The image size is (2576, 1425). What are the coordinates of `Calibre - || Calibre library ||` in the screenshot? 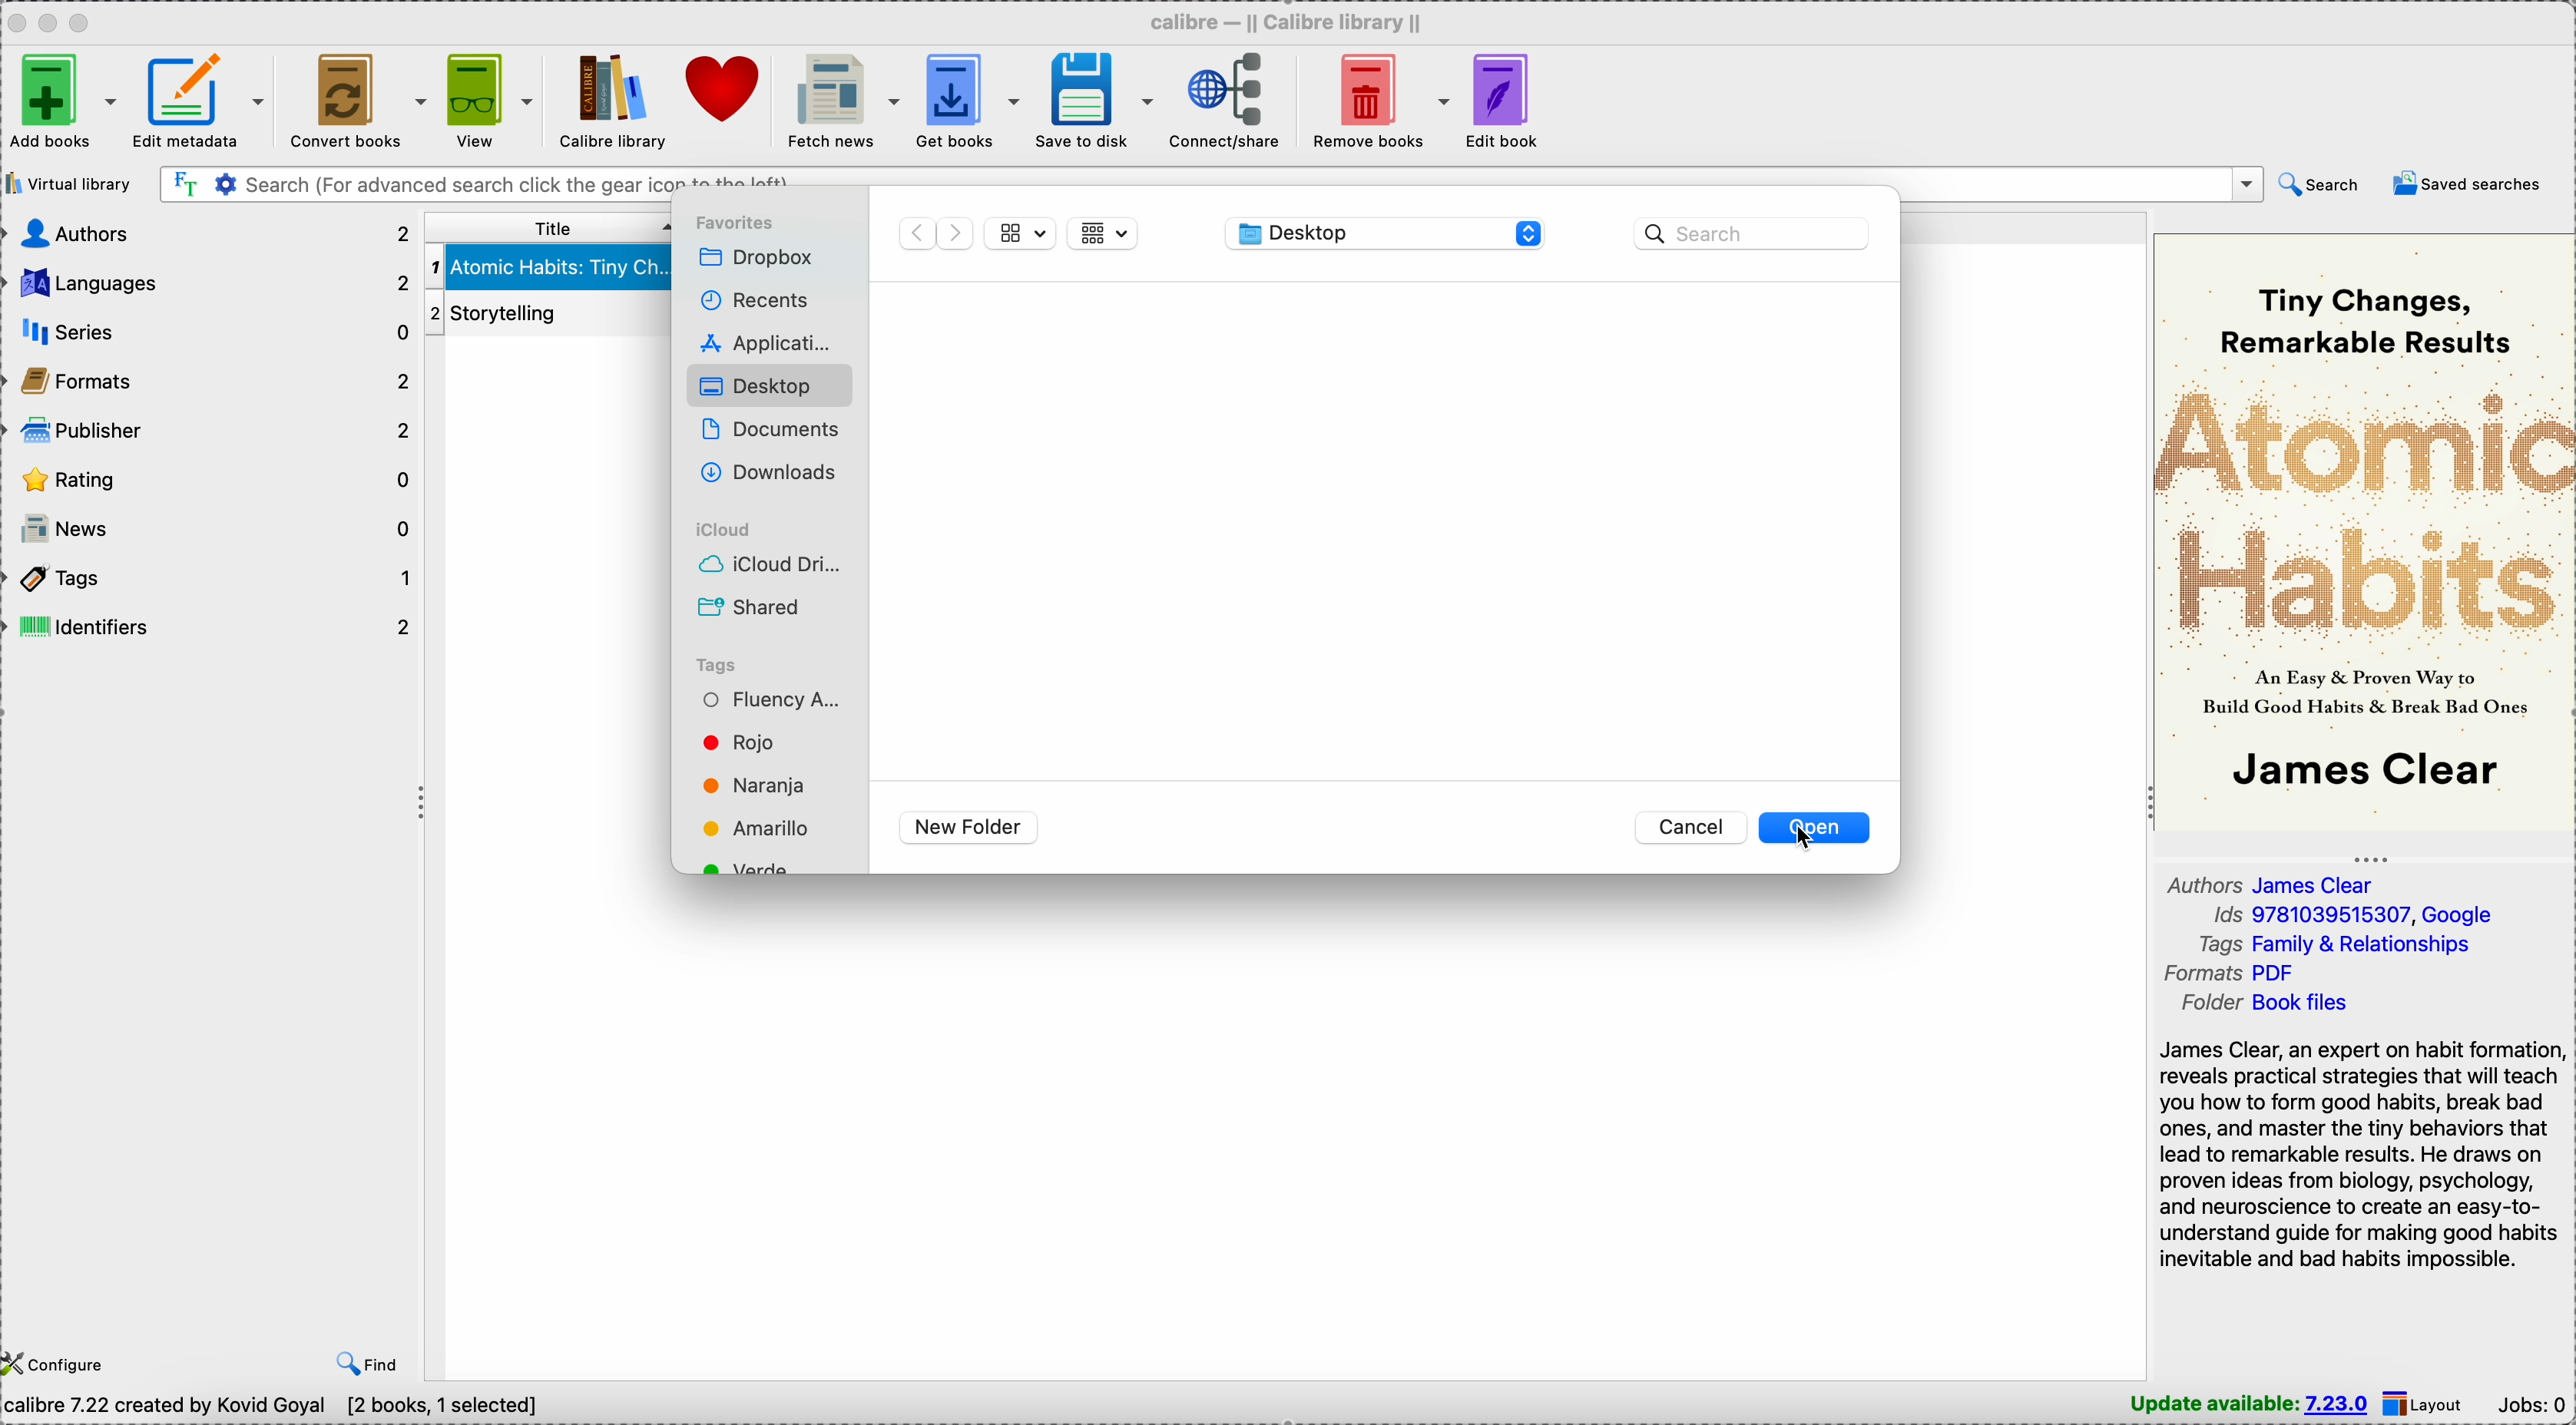 It's located at (1294, 21).